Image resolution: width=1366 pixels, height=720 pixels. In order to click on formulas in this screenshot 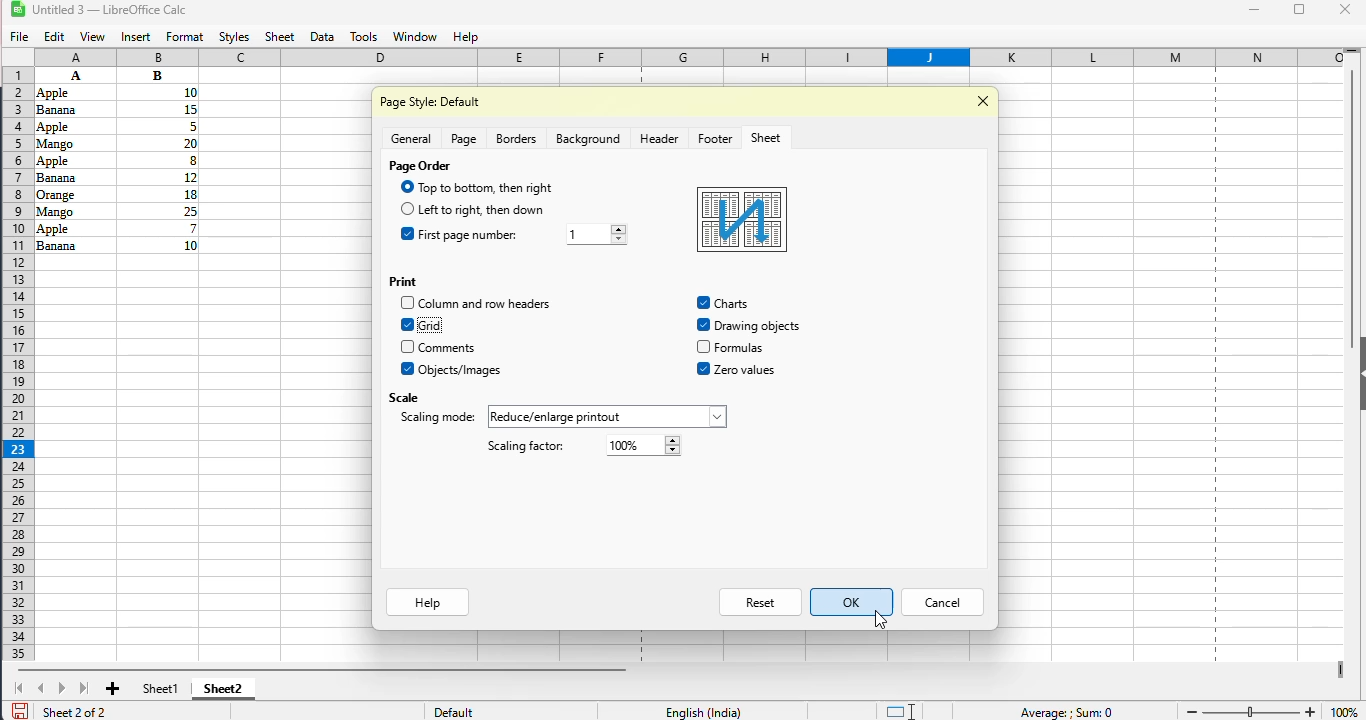, I will do `click(703, 347)`.